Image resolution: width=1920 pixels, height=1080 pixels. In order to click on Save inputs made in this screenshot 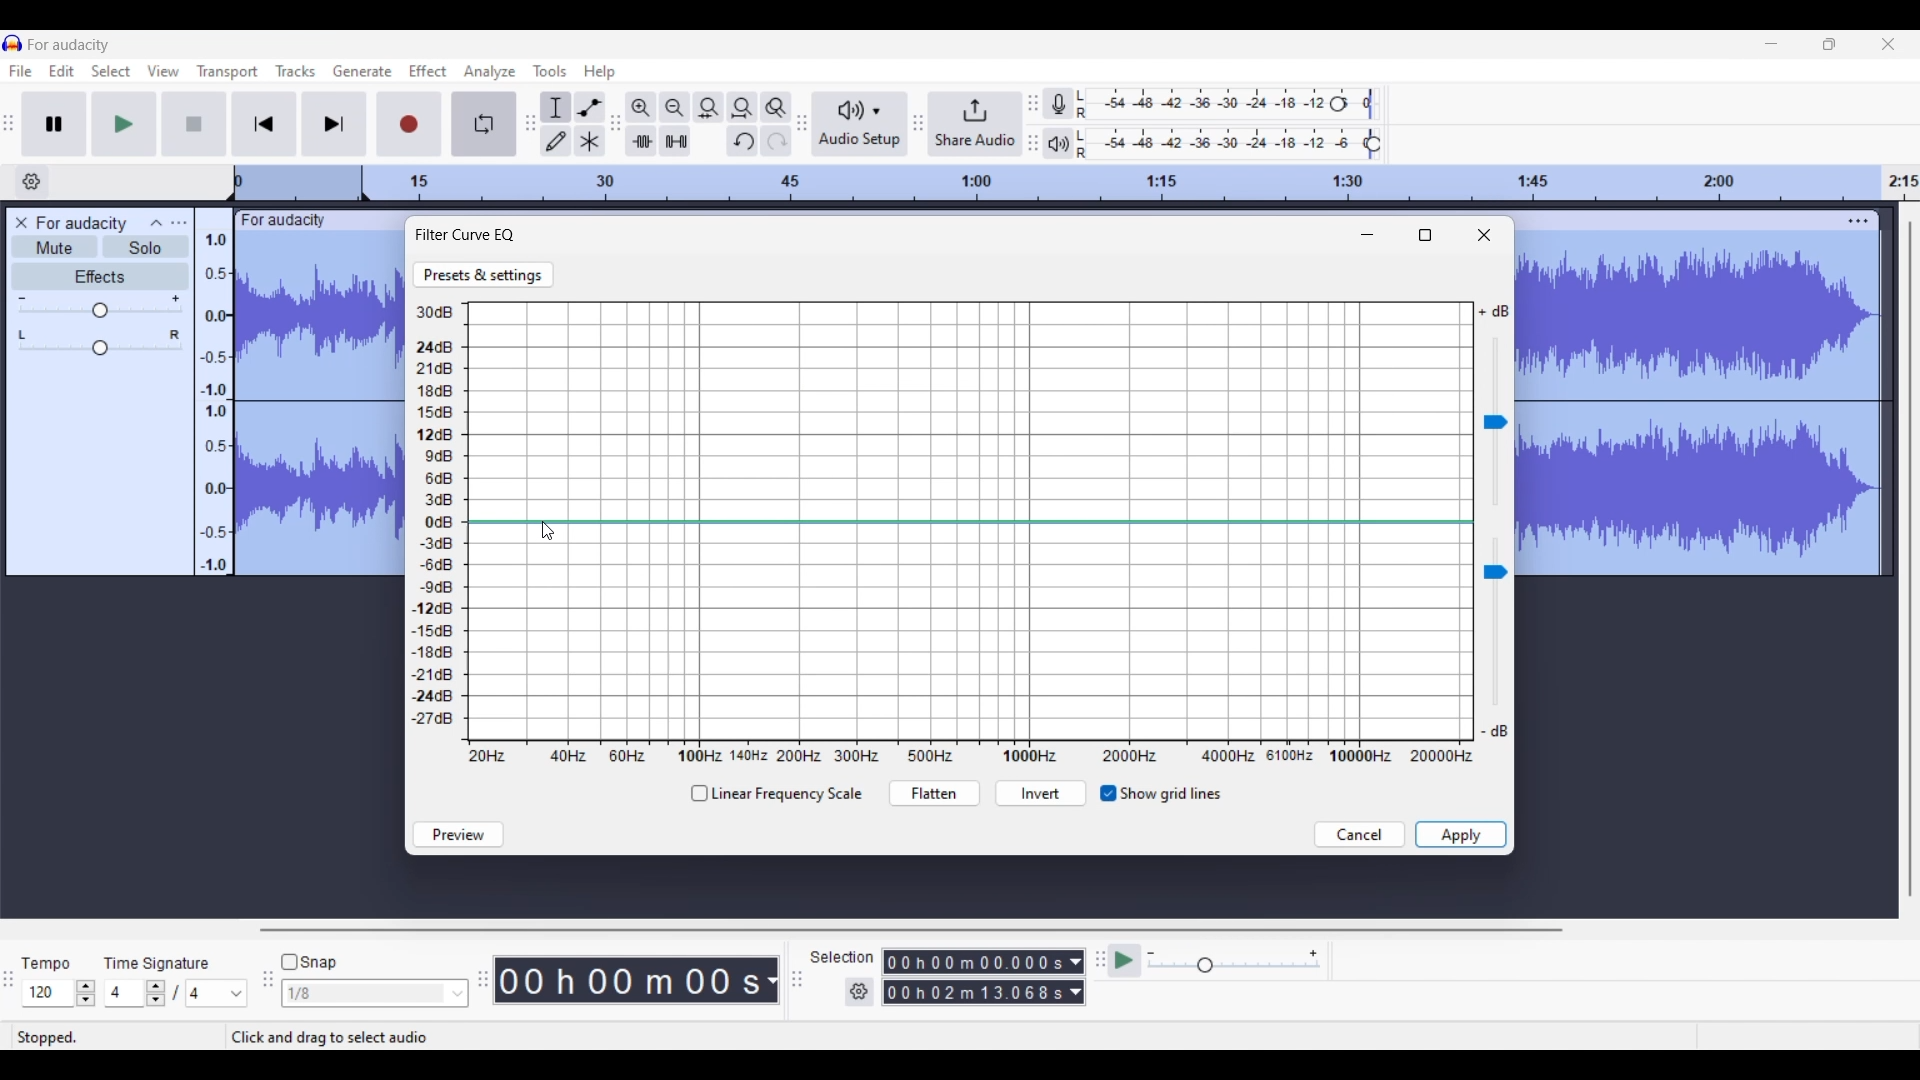, I will do `click(1461, 835)`.